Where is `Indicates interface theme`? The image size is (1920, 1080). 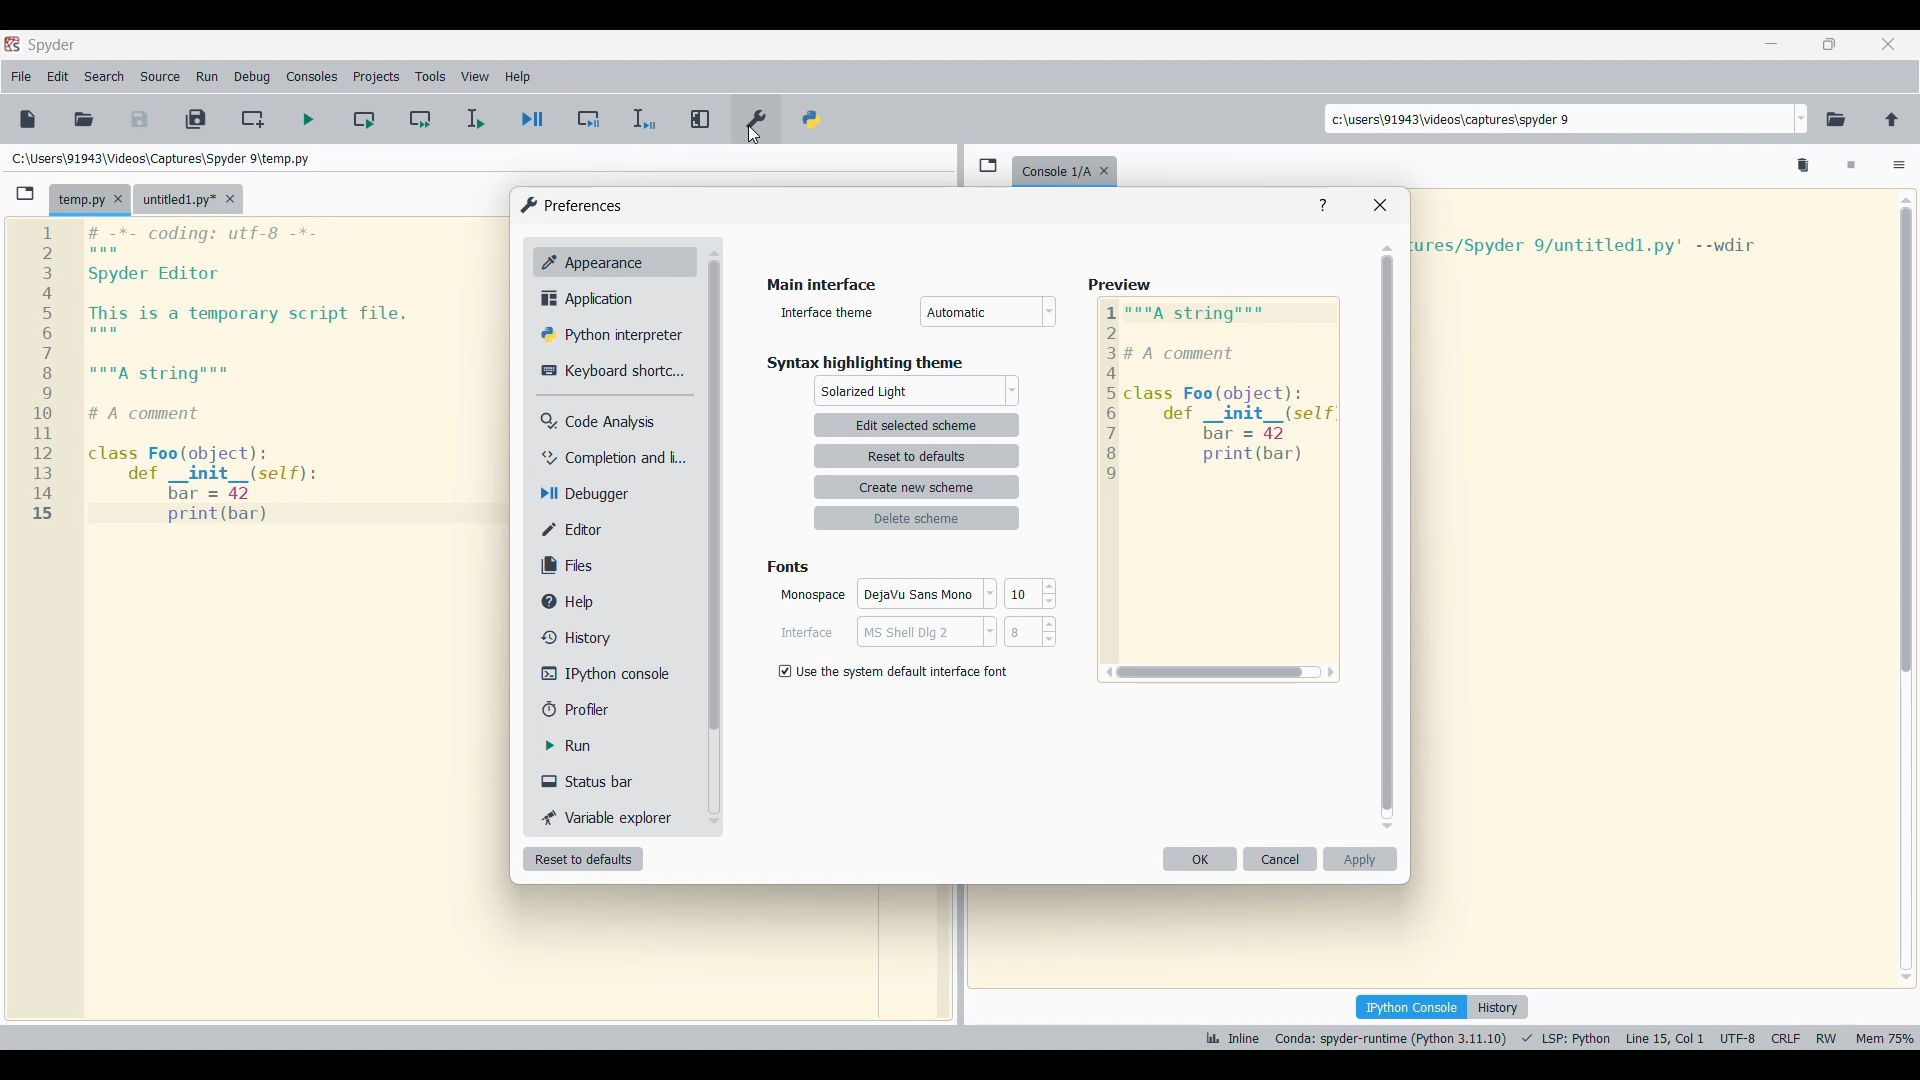 Indicates interface theme is located at coordinates (827, 312).